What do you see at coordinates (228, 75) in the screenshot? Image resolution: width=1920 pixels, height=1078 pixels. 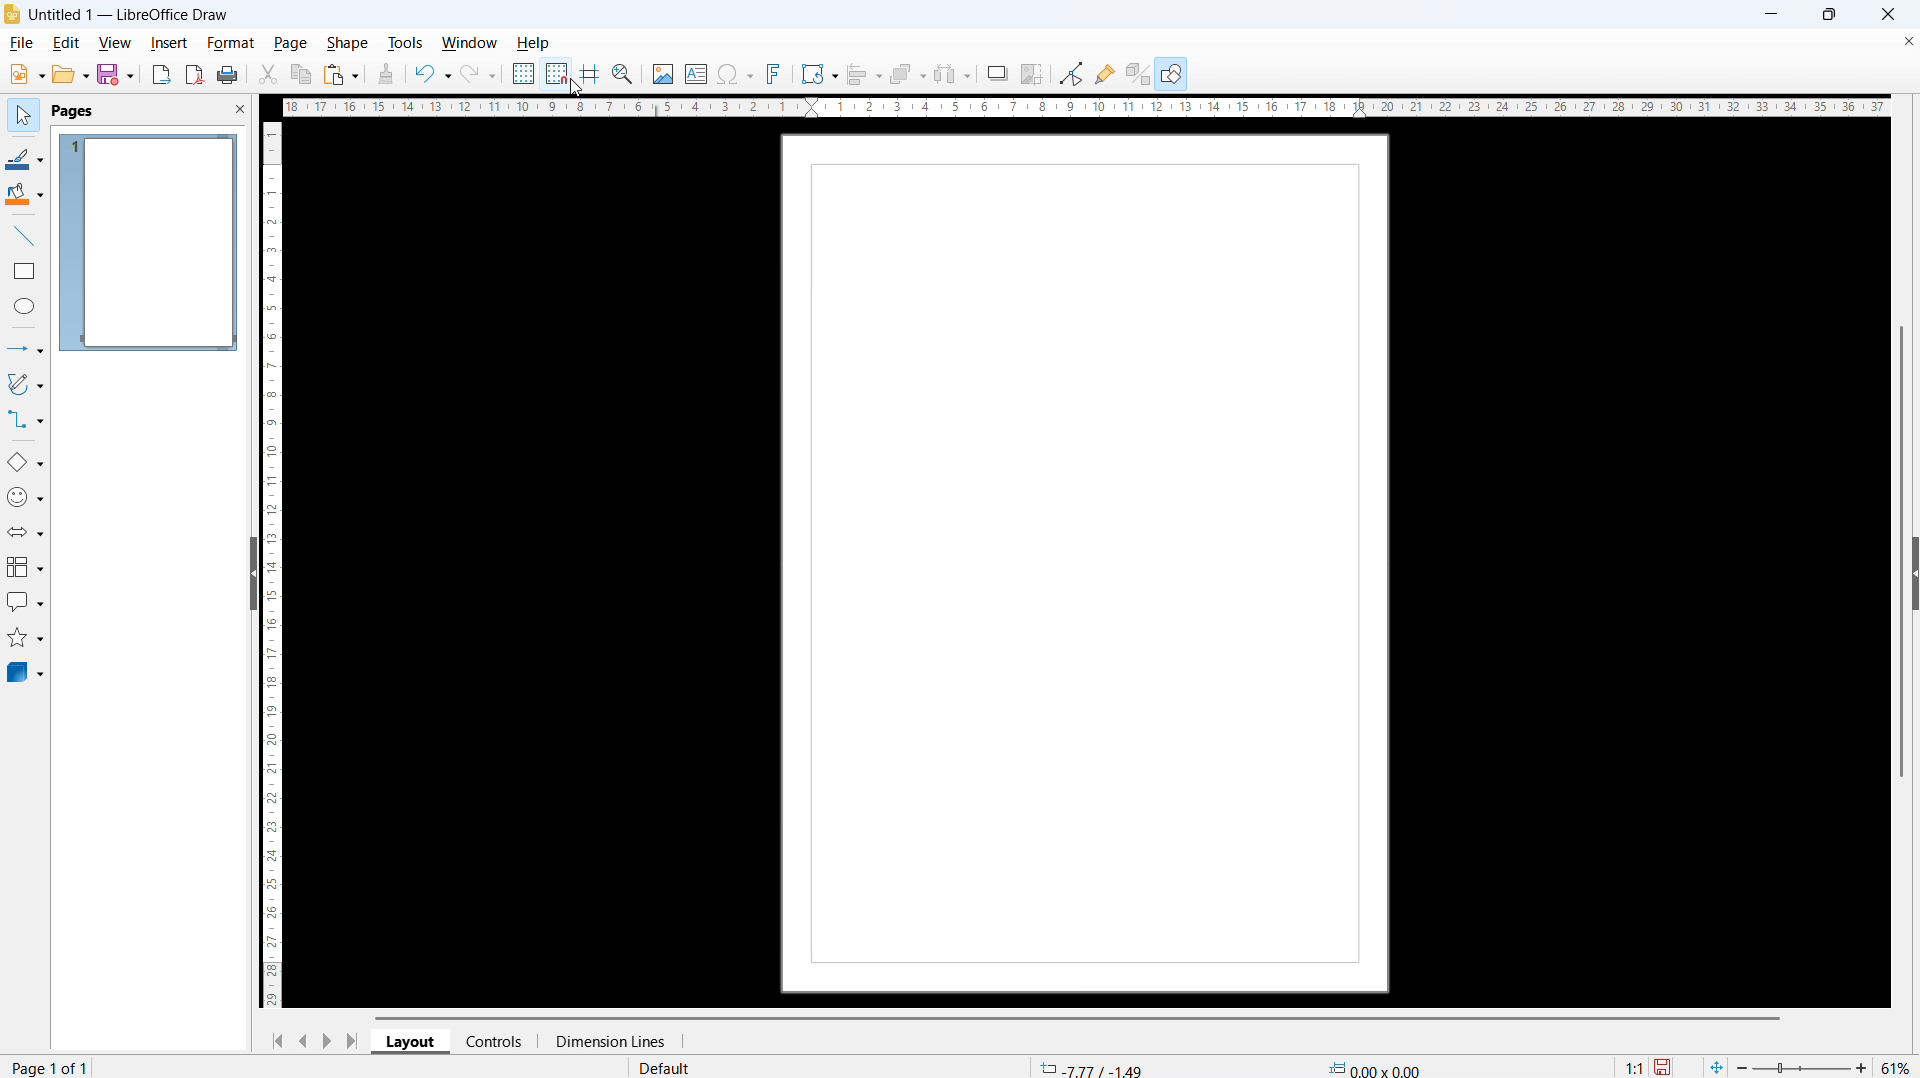 I see `print ` at bounding box center [228, 75].